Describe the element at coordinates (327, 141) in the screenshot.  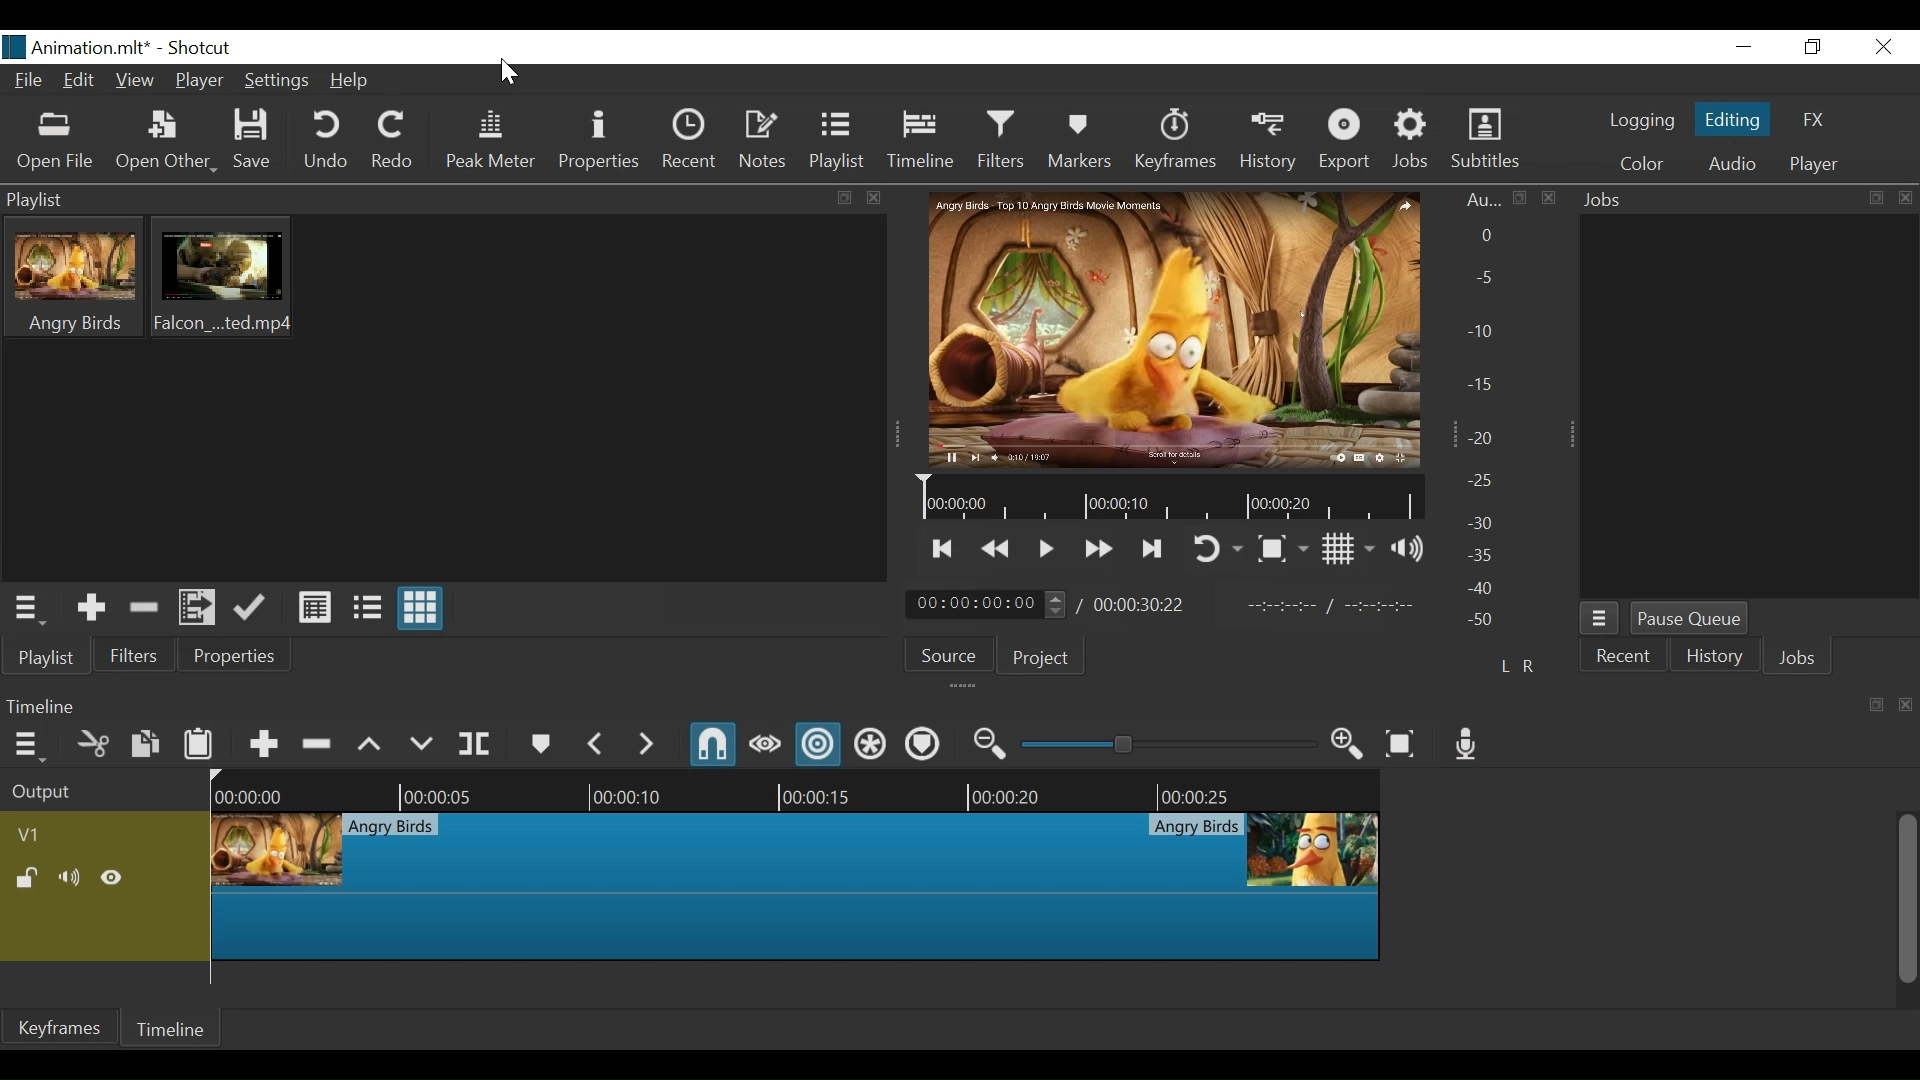
I see `Undo` at that location.